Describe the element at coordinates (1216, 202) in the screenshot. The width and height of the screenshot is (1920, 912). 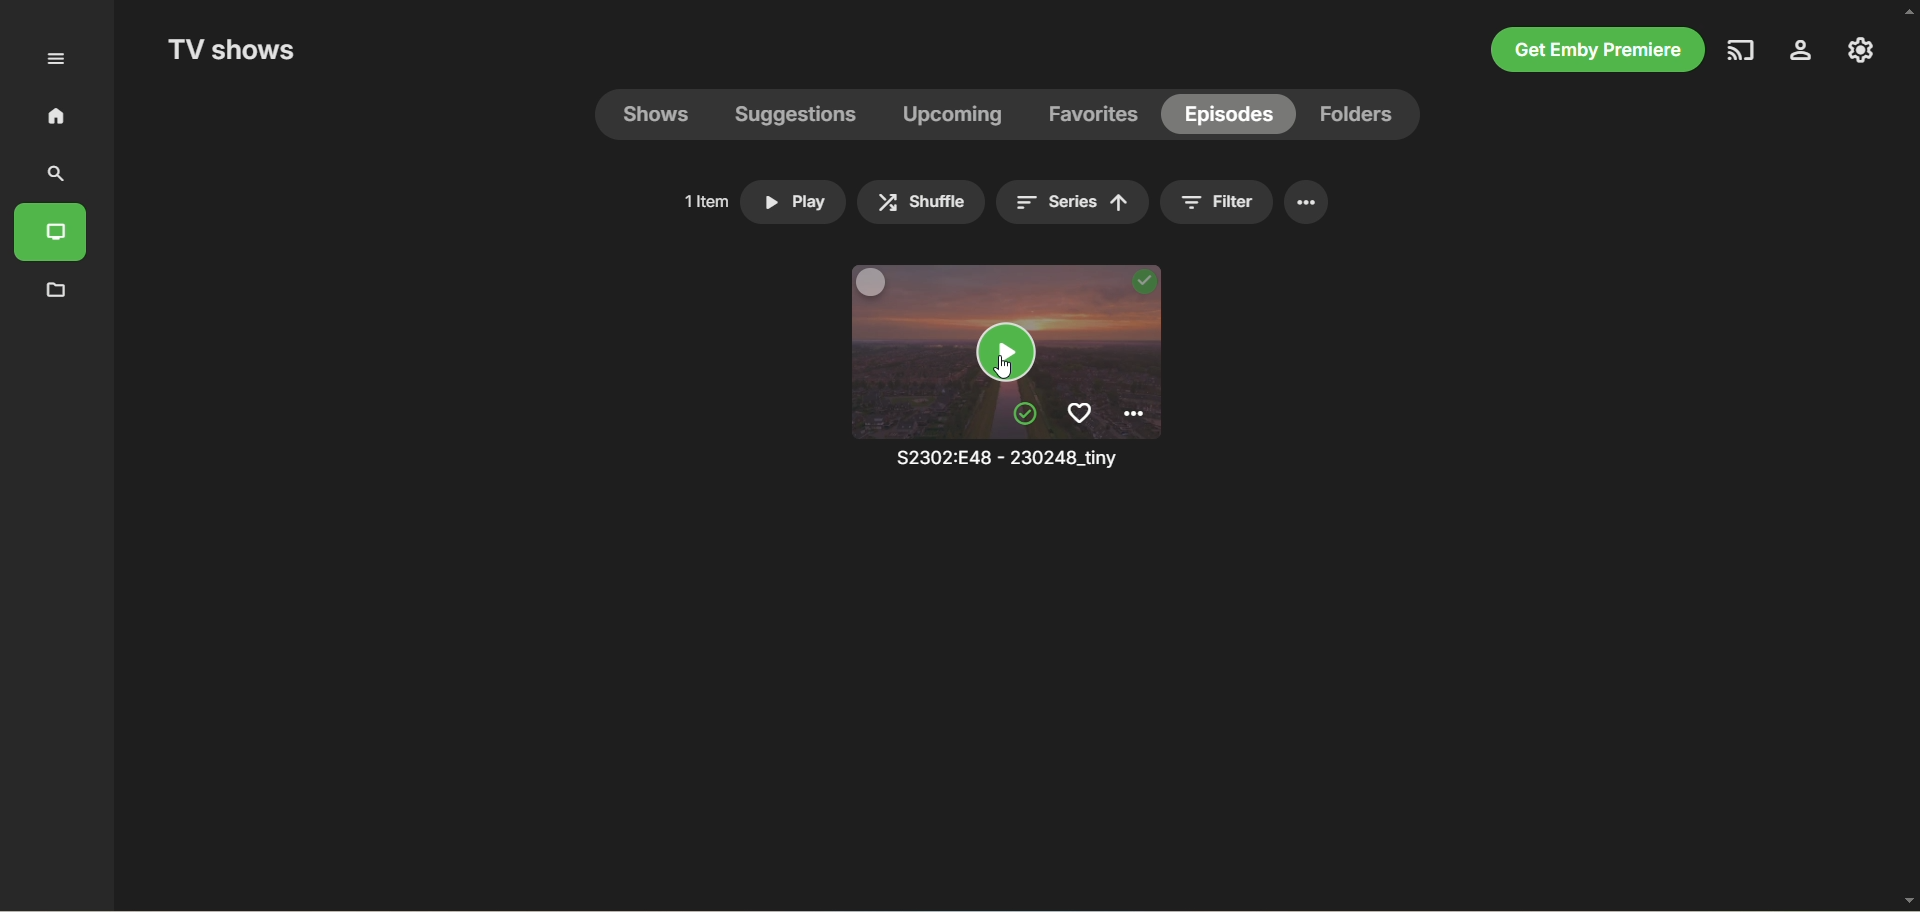
I see `filter` at that location.